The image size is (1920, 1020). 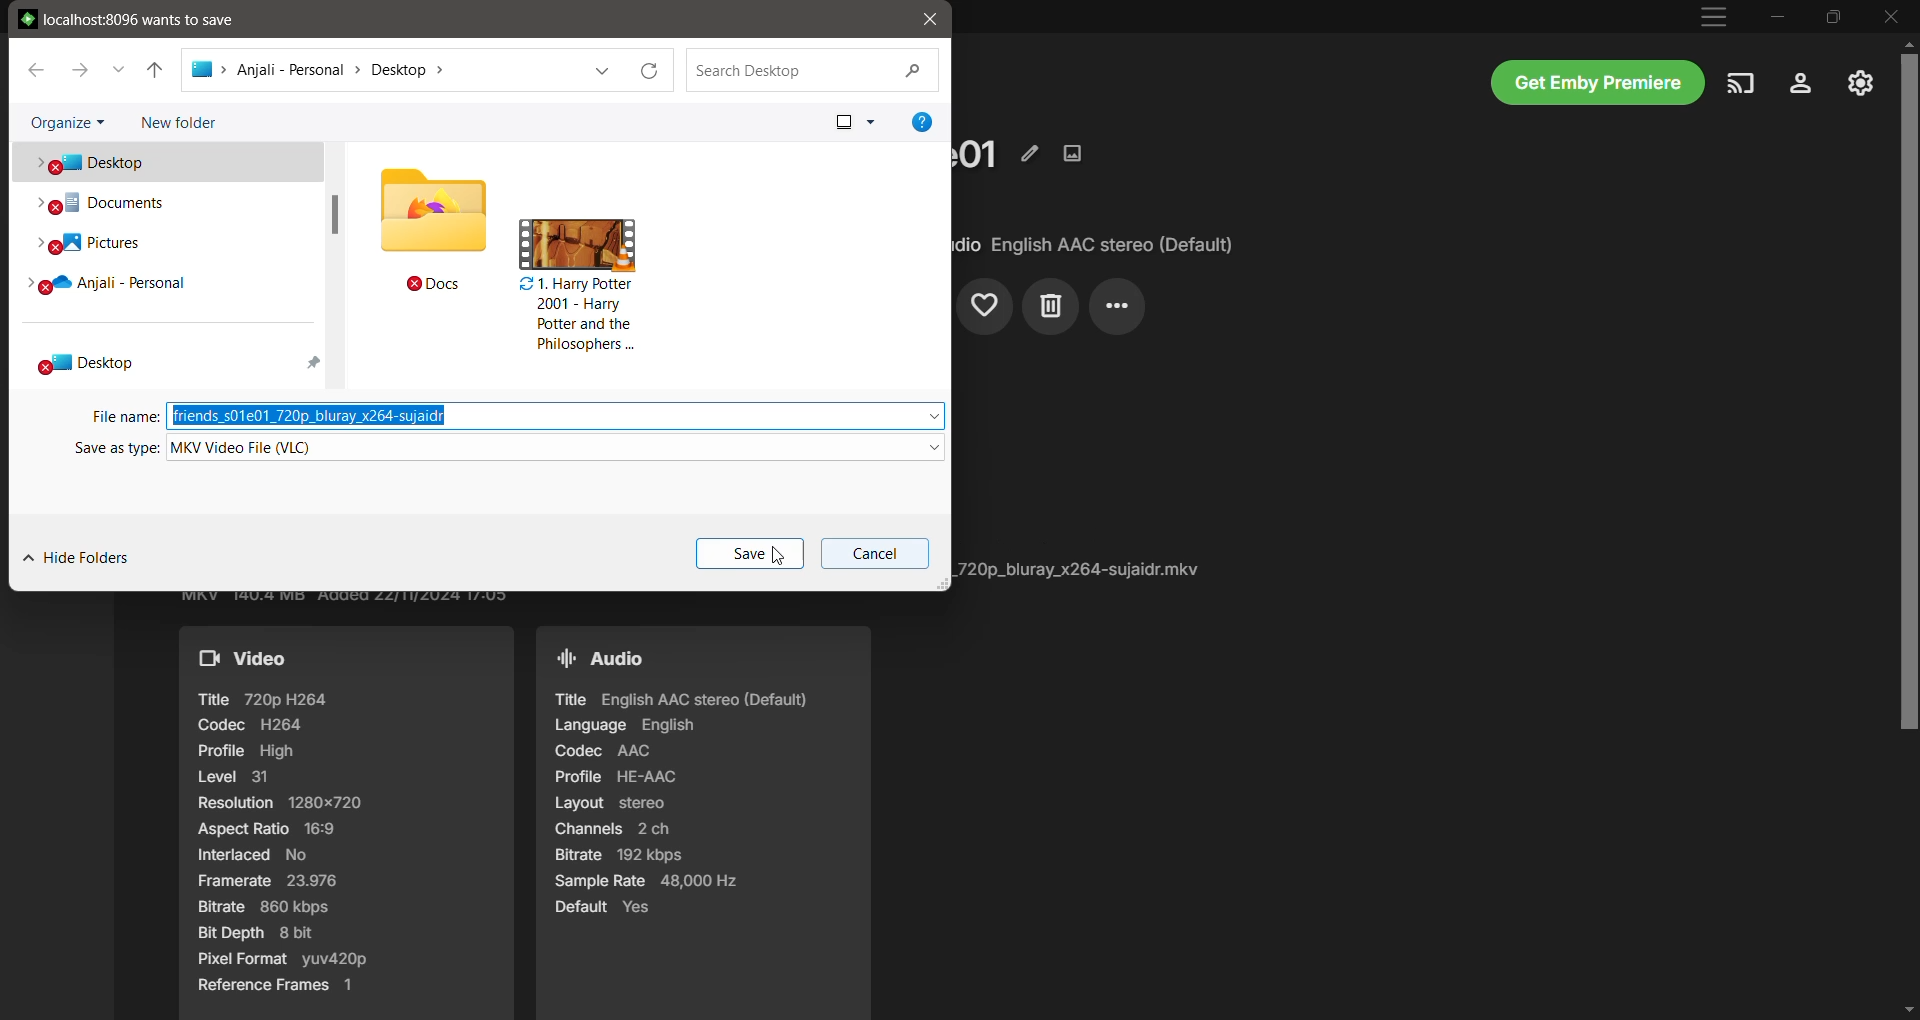 What do you see at coordinates (928, 20) in the screenshot?
I see `Close` at bounding box center [928, 20].